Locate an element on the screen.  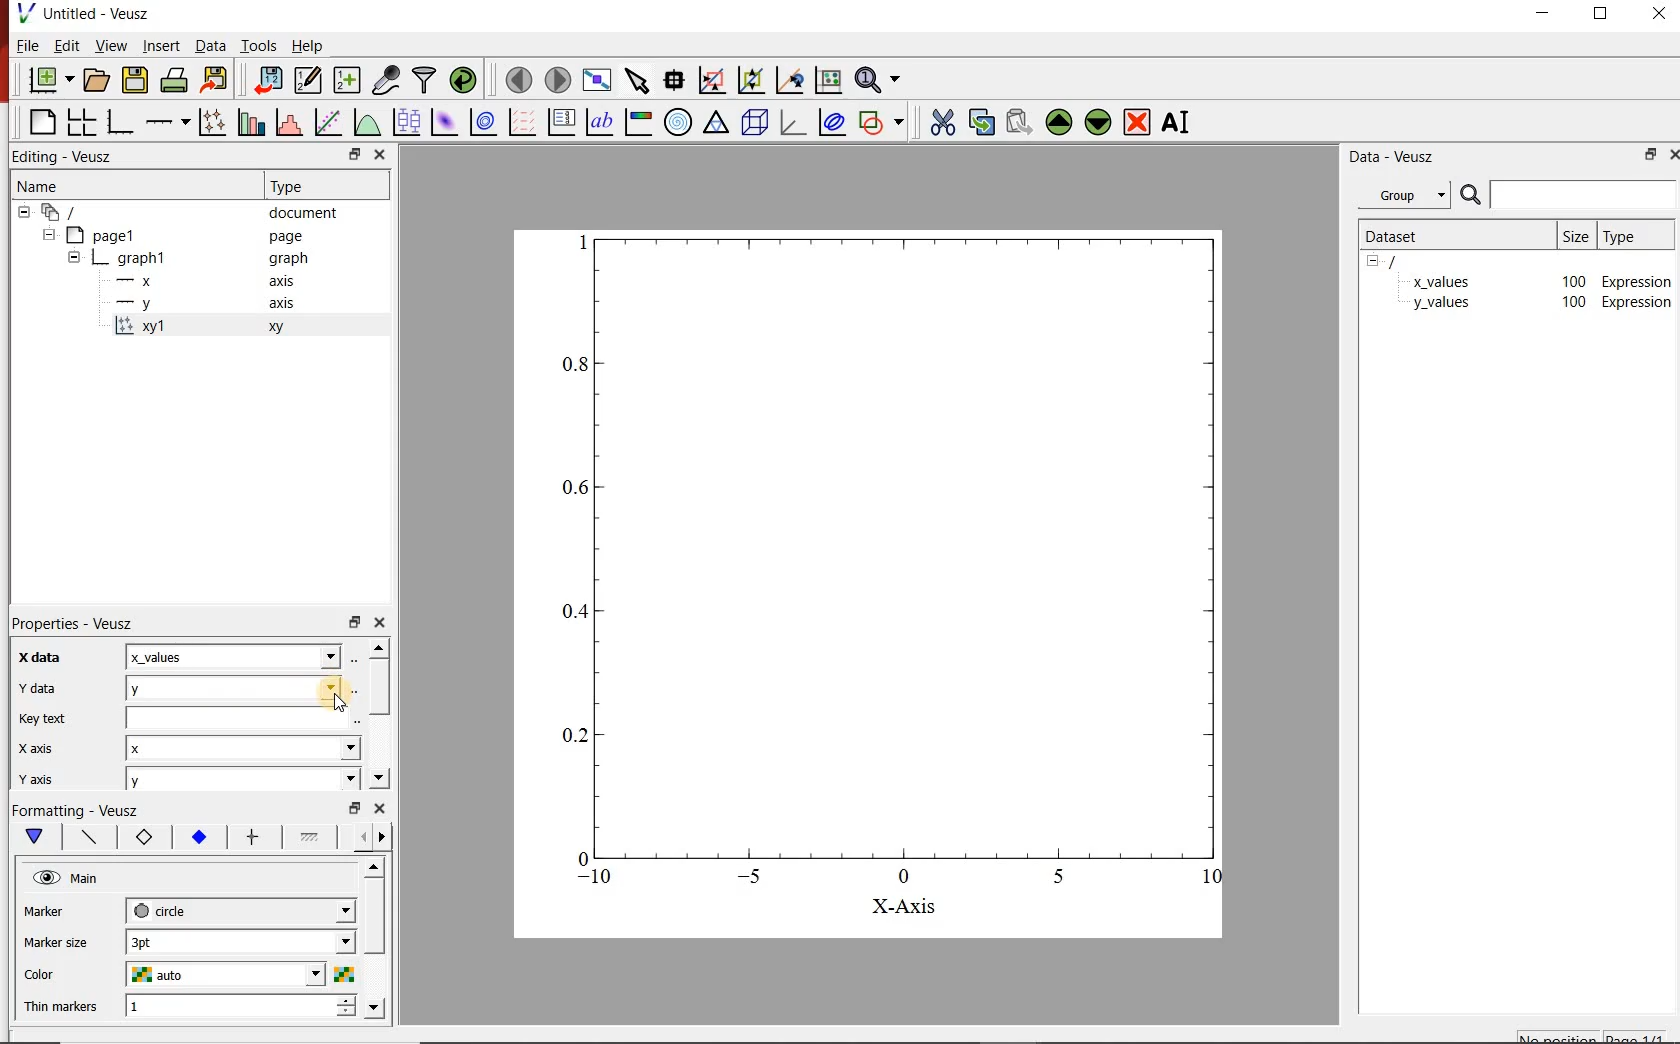
 Properties - Veusz is located at coordinates (78, 623).